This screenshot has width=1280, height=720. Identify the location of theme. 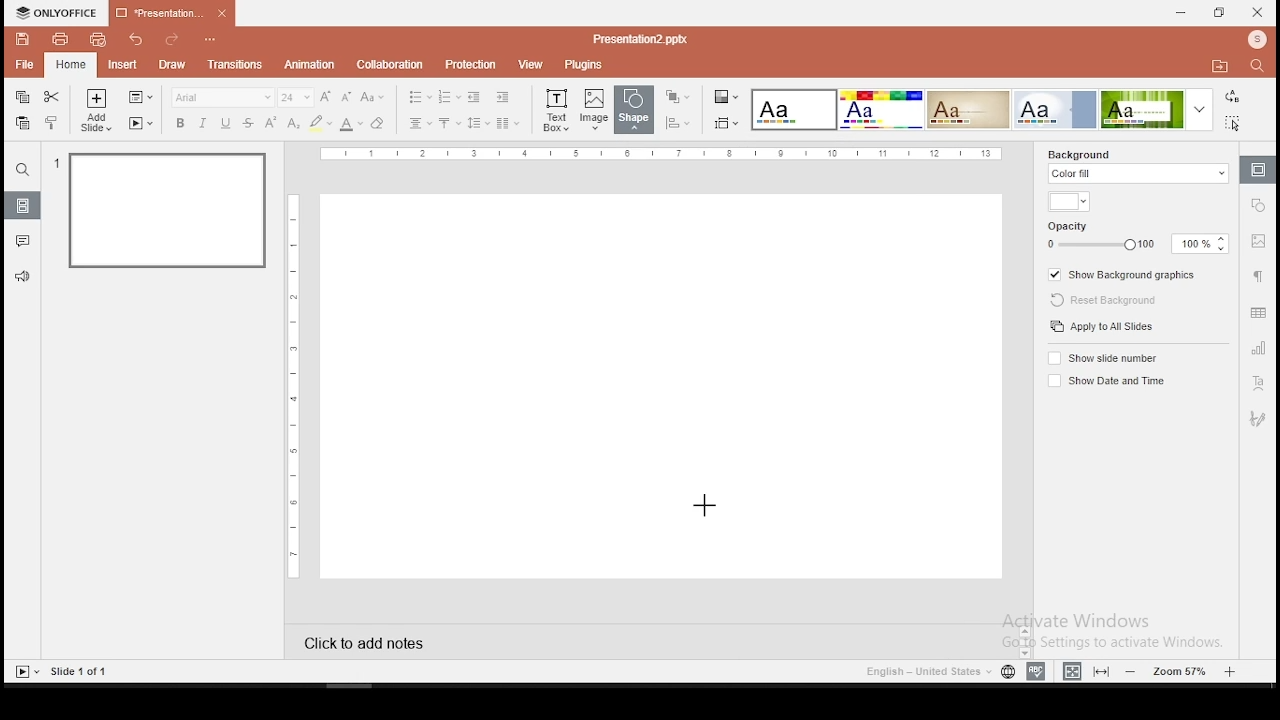
(1055, 109).